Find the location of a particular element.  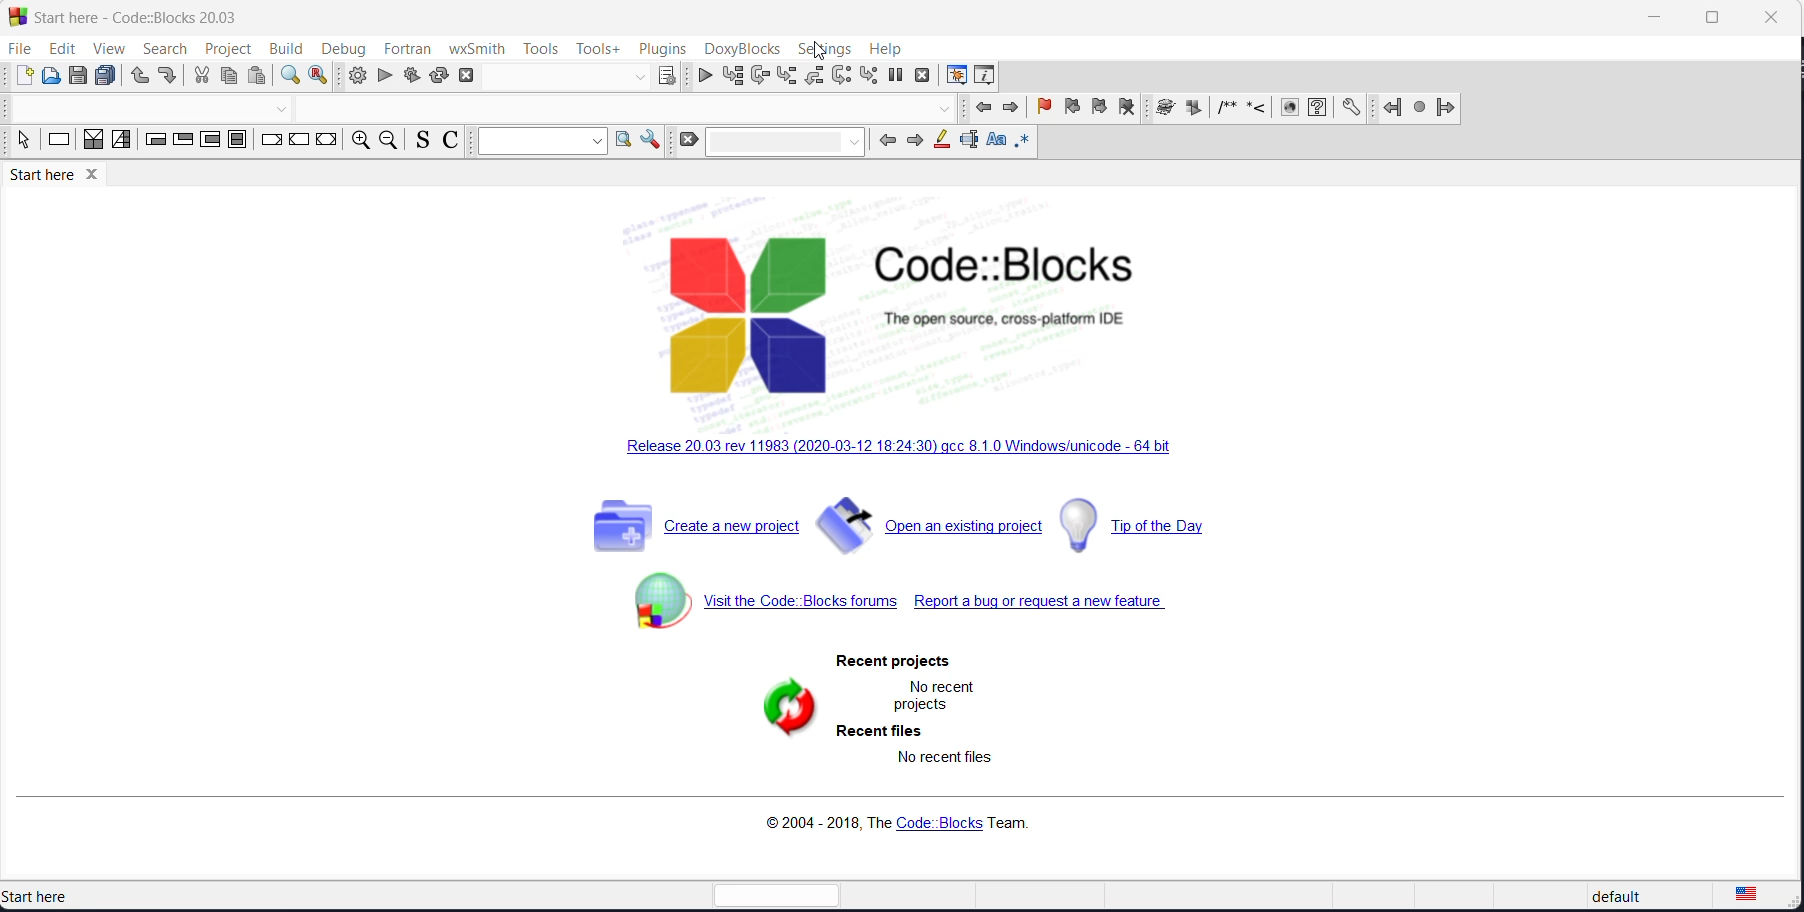

next instruction is located at coordinates (841, 77).